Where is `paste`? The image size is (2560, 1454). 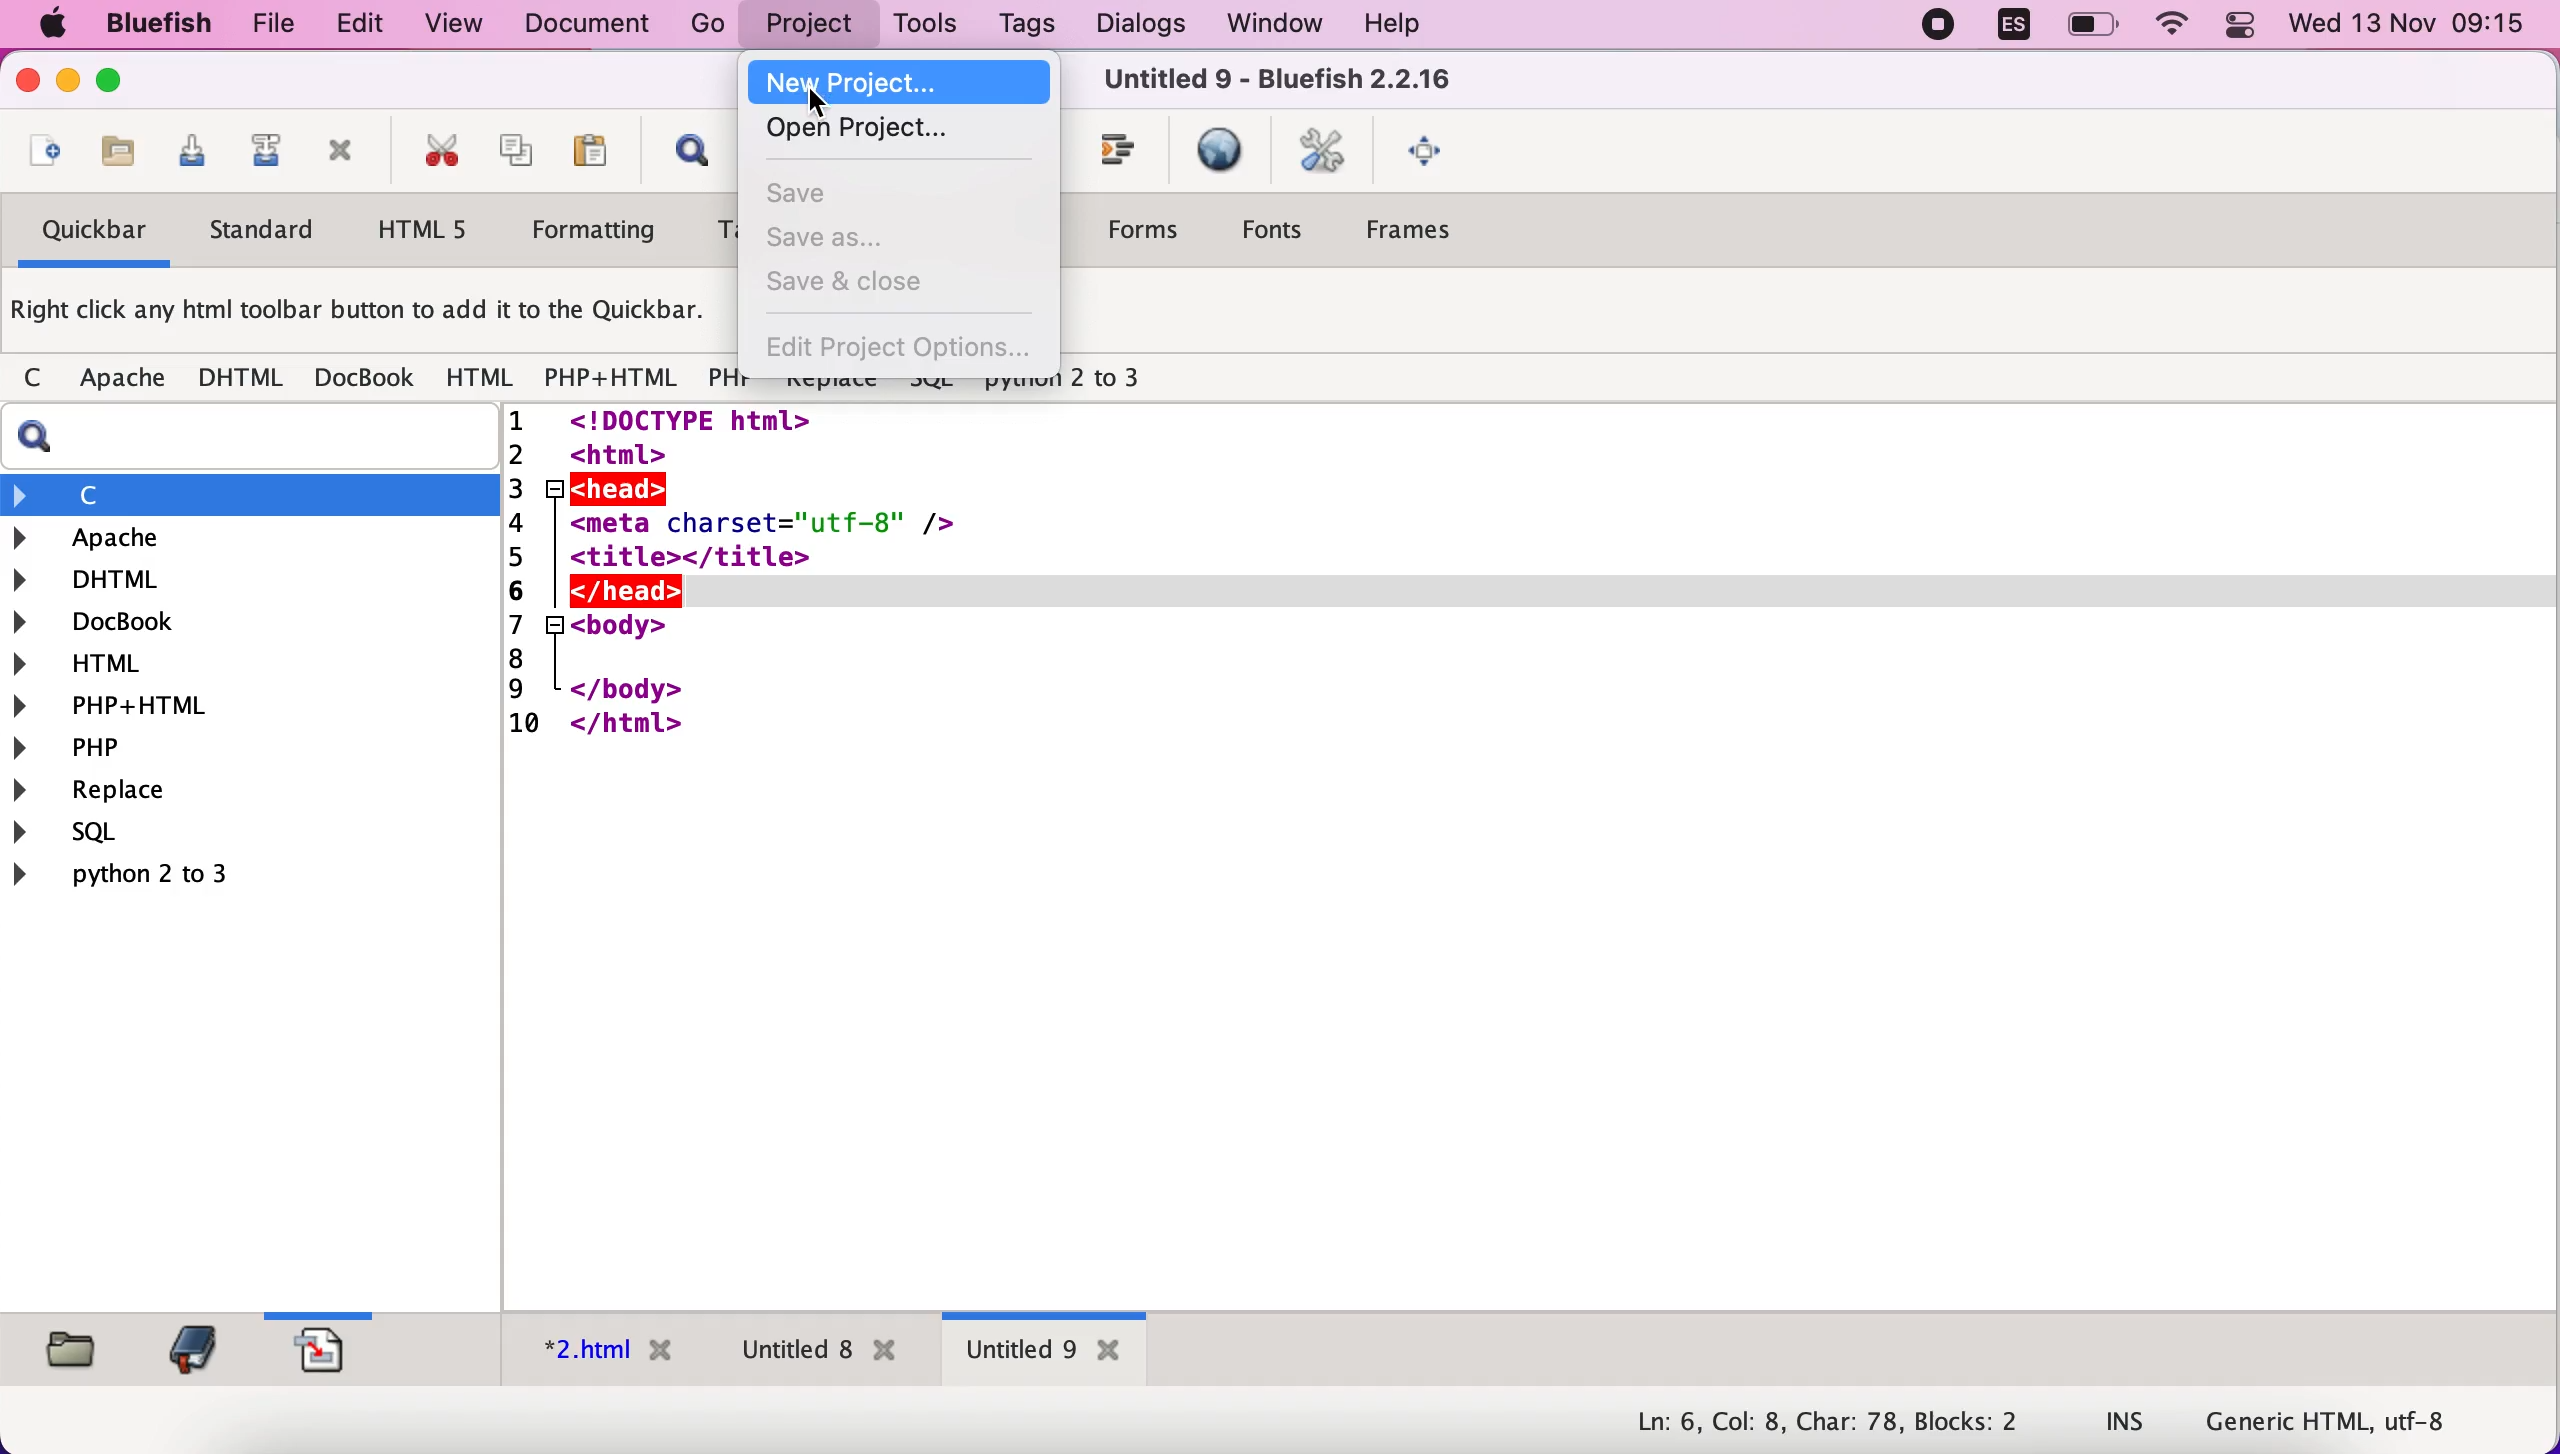 paste is located at coordinates (587, 155).